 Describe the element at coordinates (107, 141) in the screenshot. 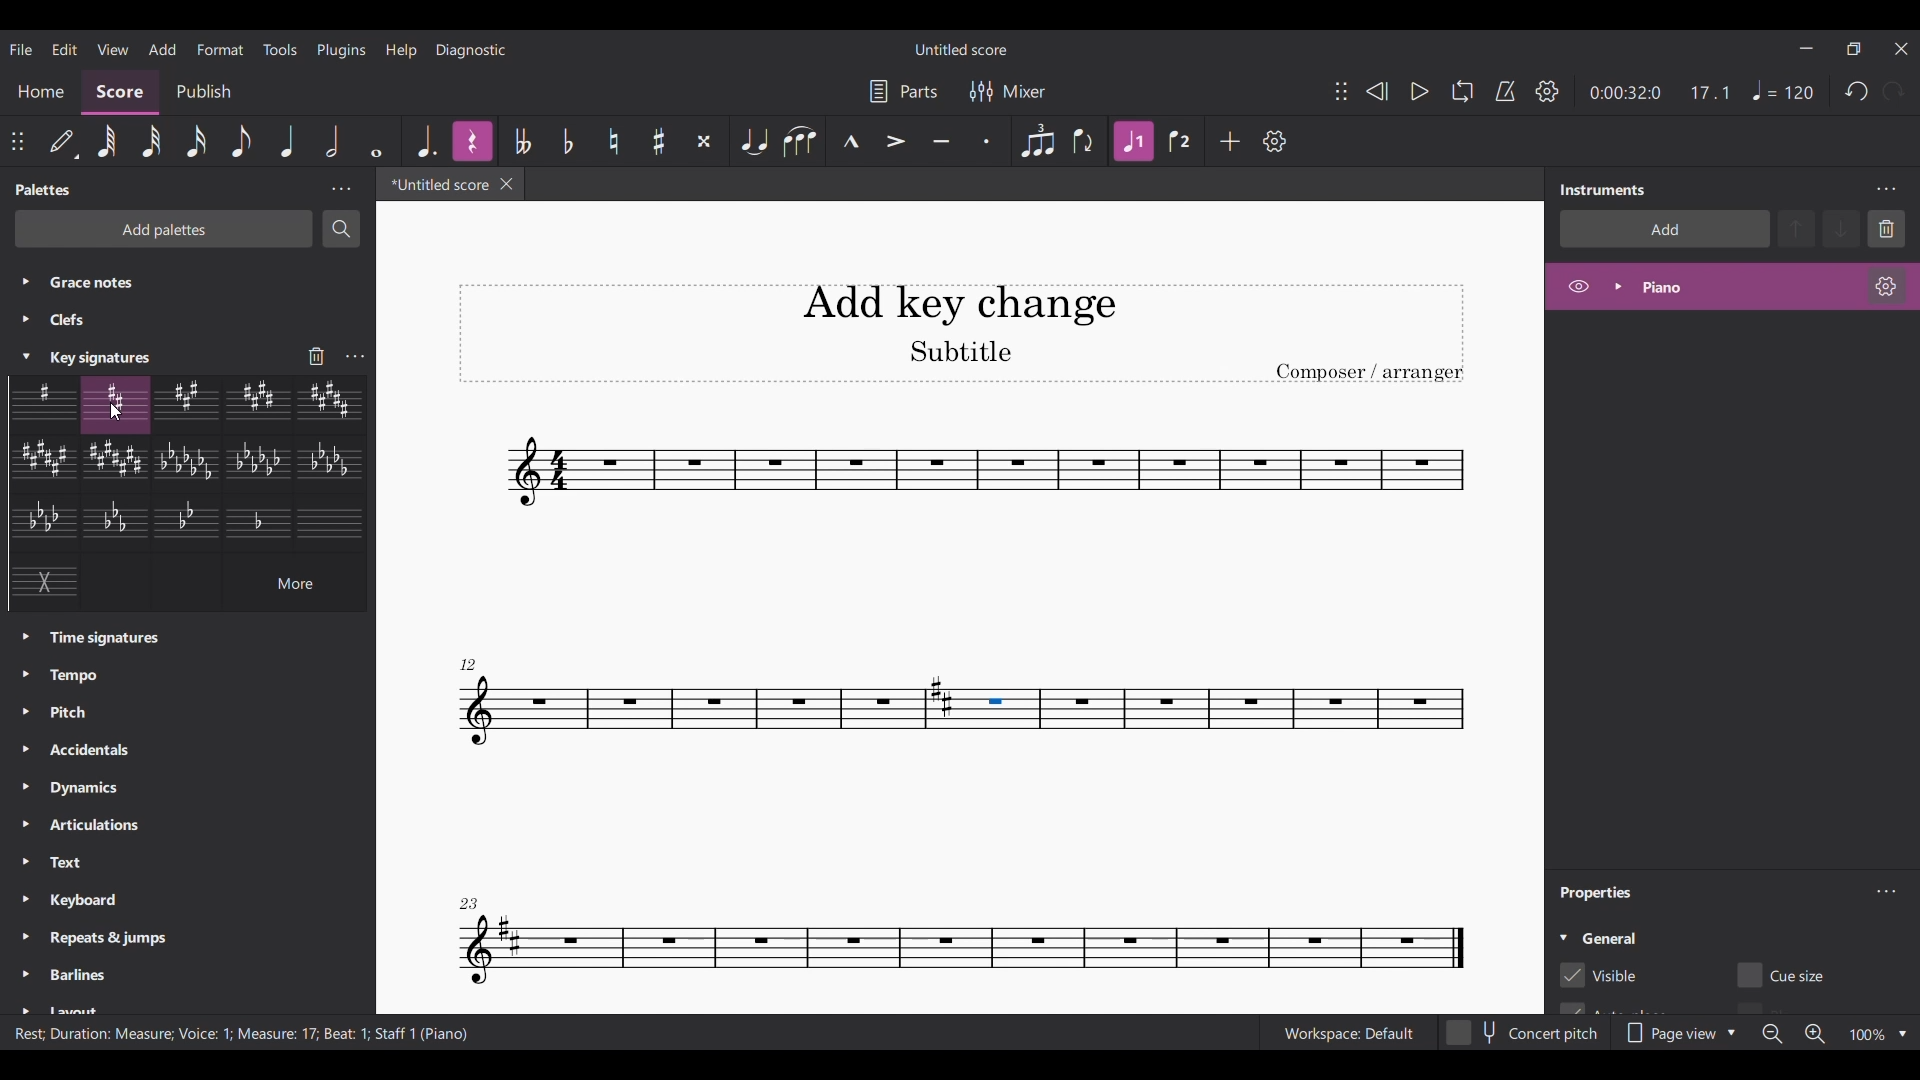

I see `64th note` at that location.